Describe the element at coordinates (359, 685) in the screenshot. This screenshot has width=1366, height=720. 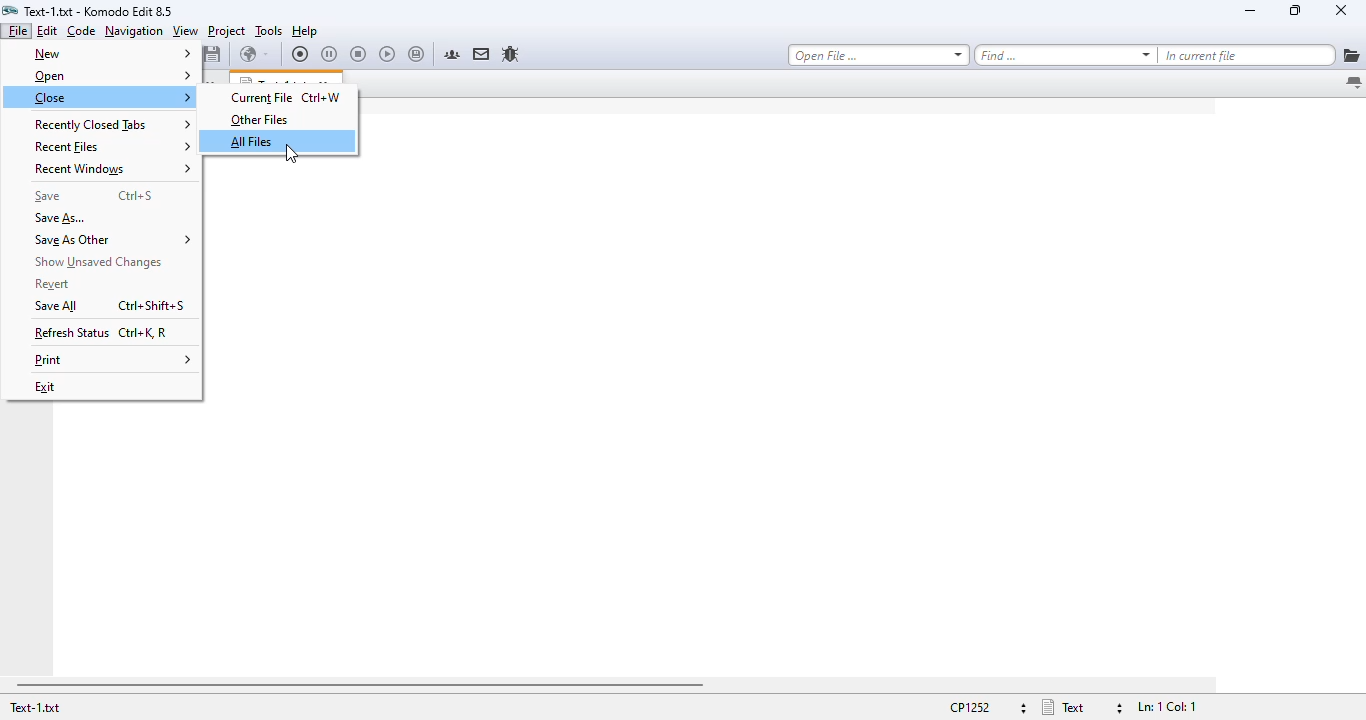
I see `horizontal scroll bar` at that location.